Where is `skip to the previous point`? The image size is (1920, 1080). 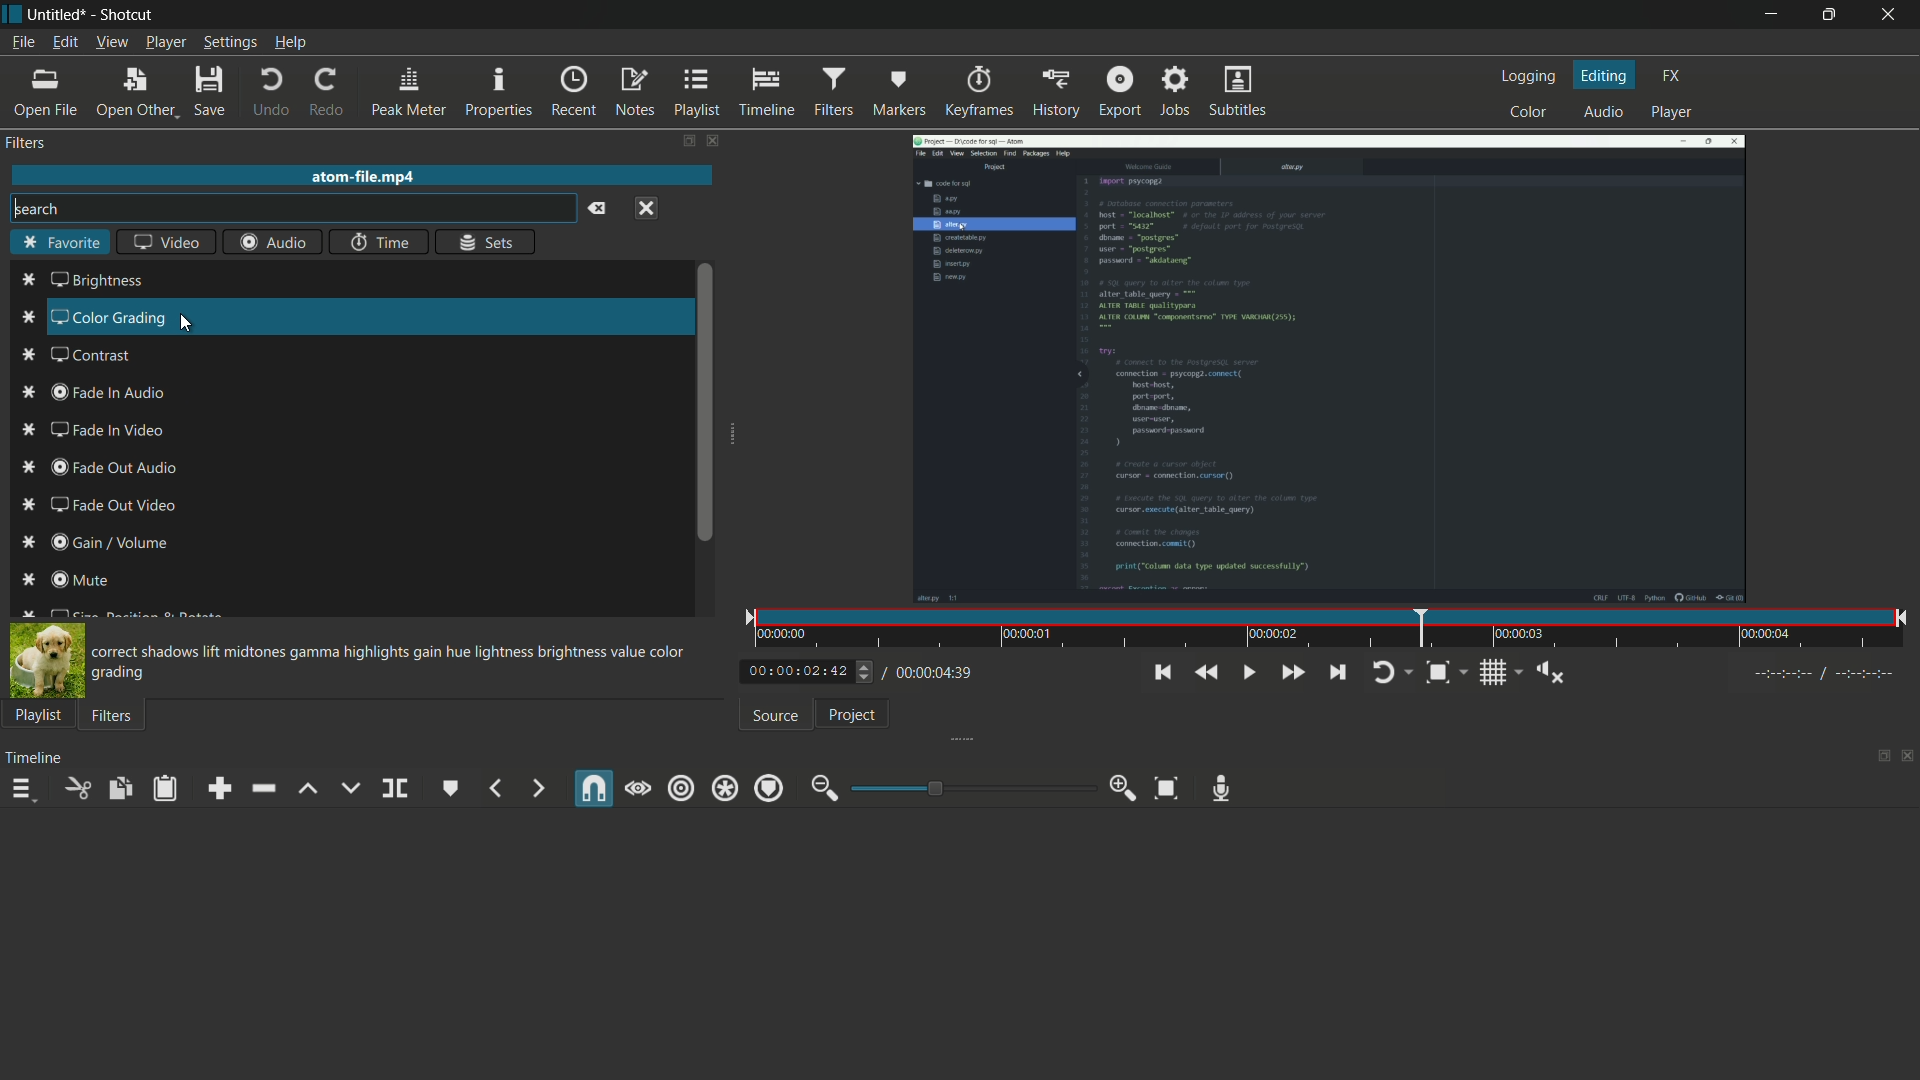
skip to the previous point is located at coordinates (1161, 673).